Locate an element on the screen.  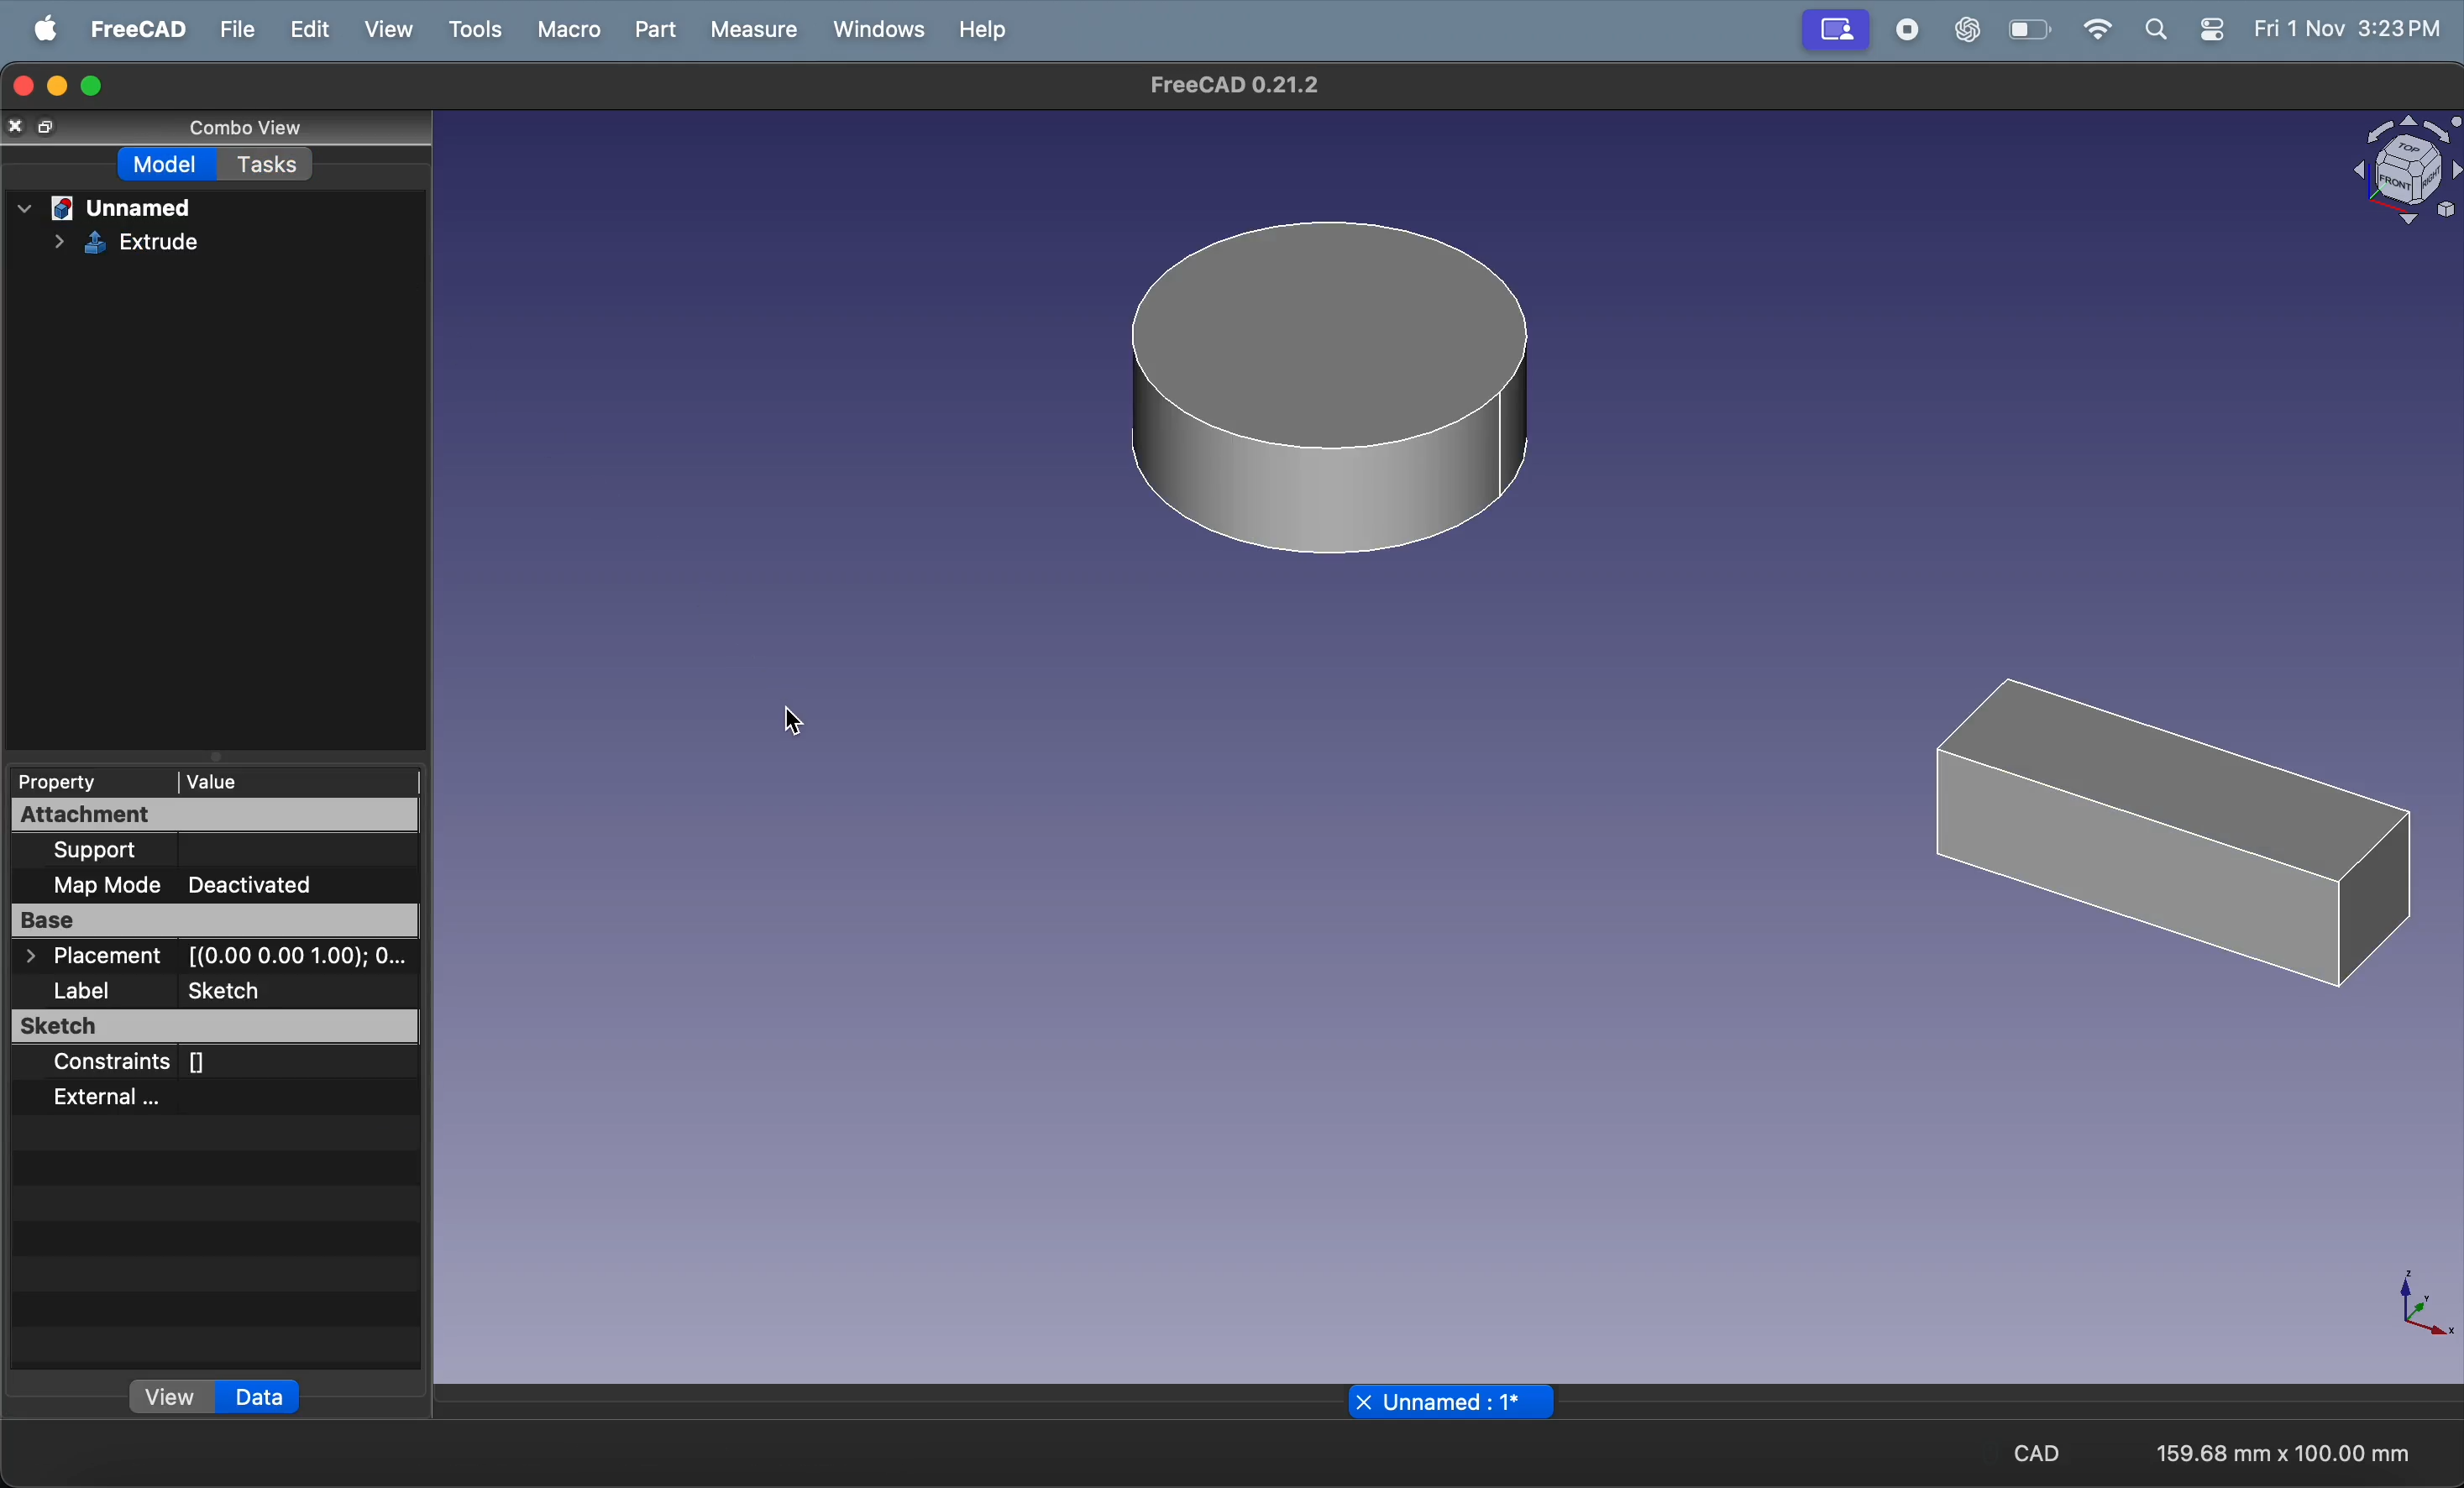
object view is located at coordinates (2405, 168).